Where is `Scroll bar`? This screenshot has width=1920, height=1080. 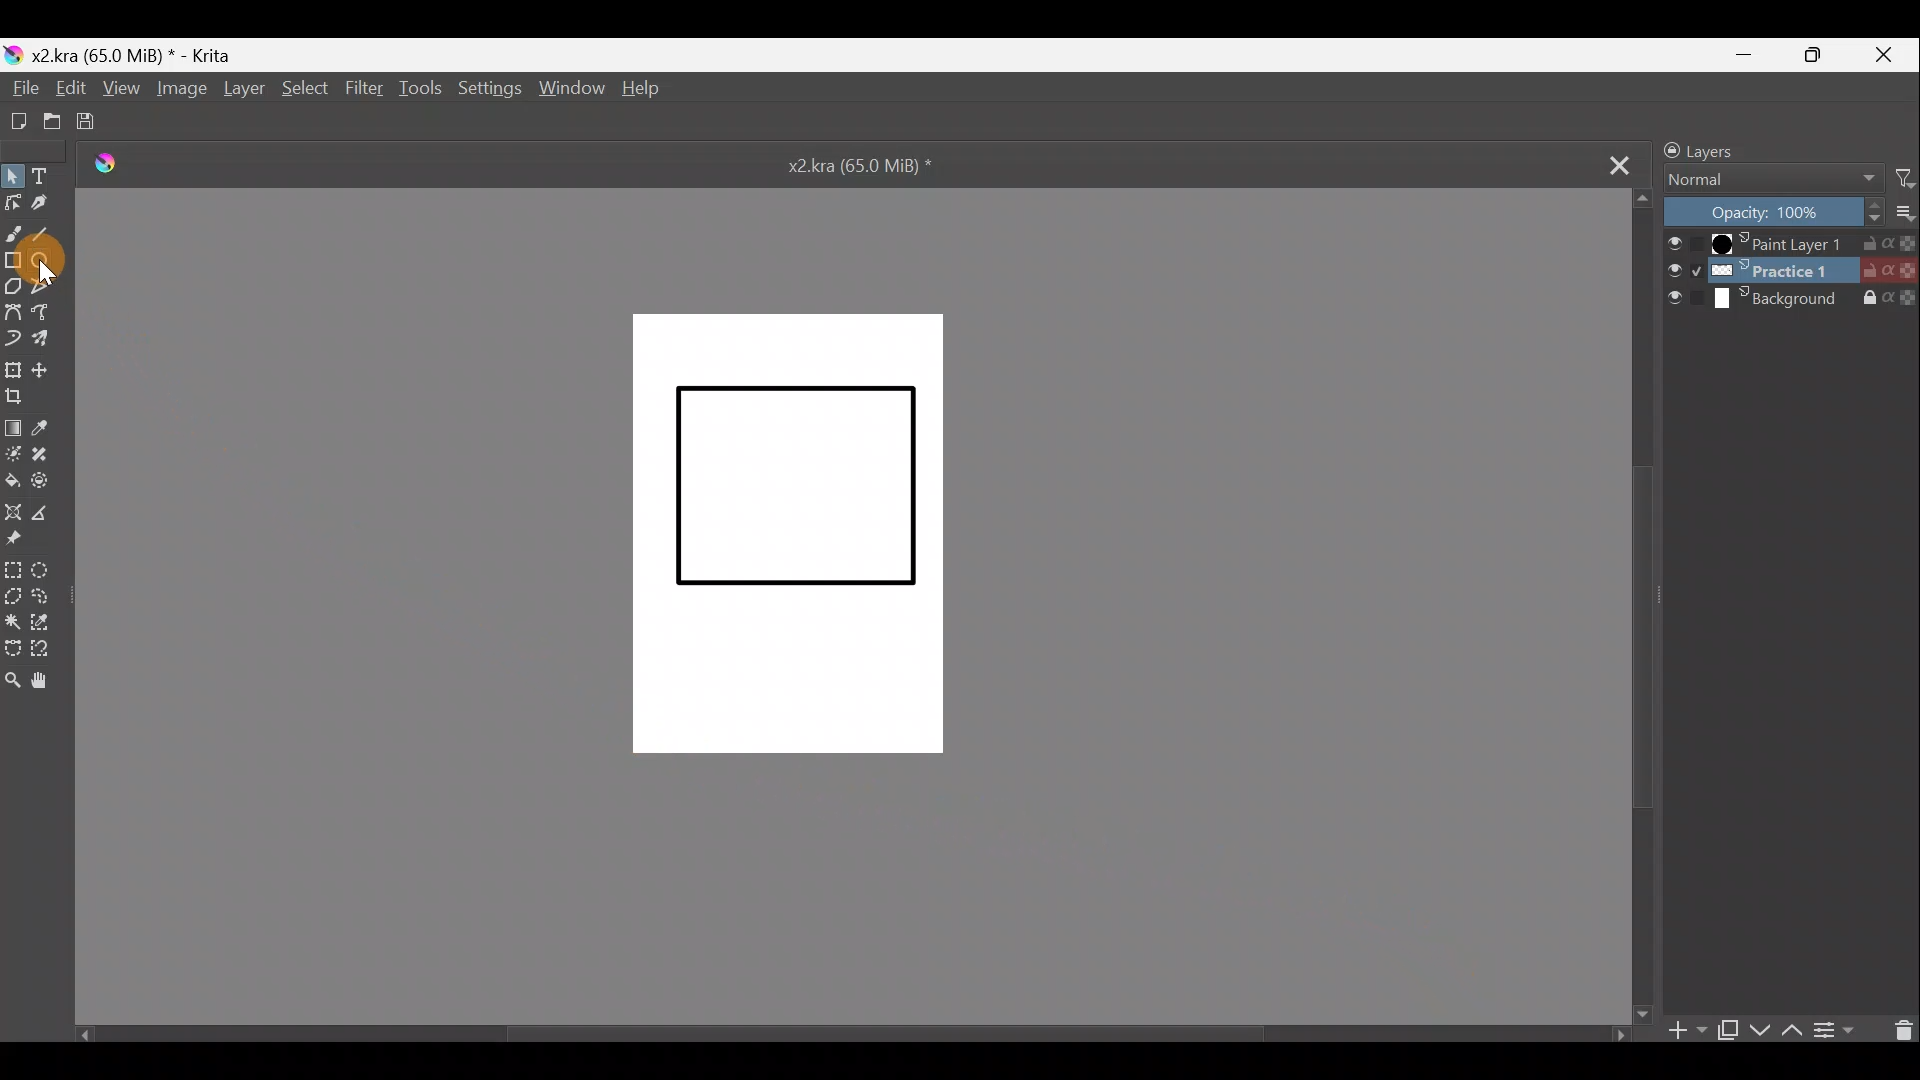
Scroll bar is located at coordinates (835, 1030).